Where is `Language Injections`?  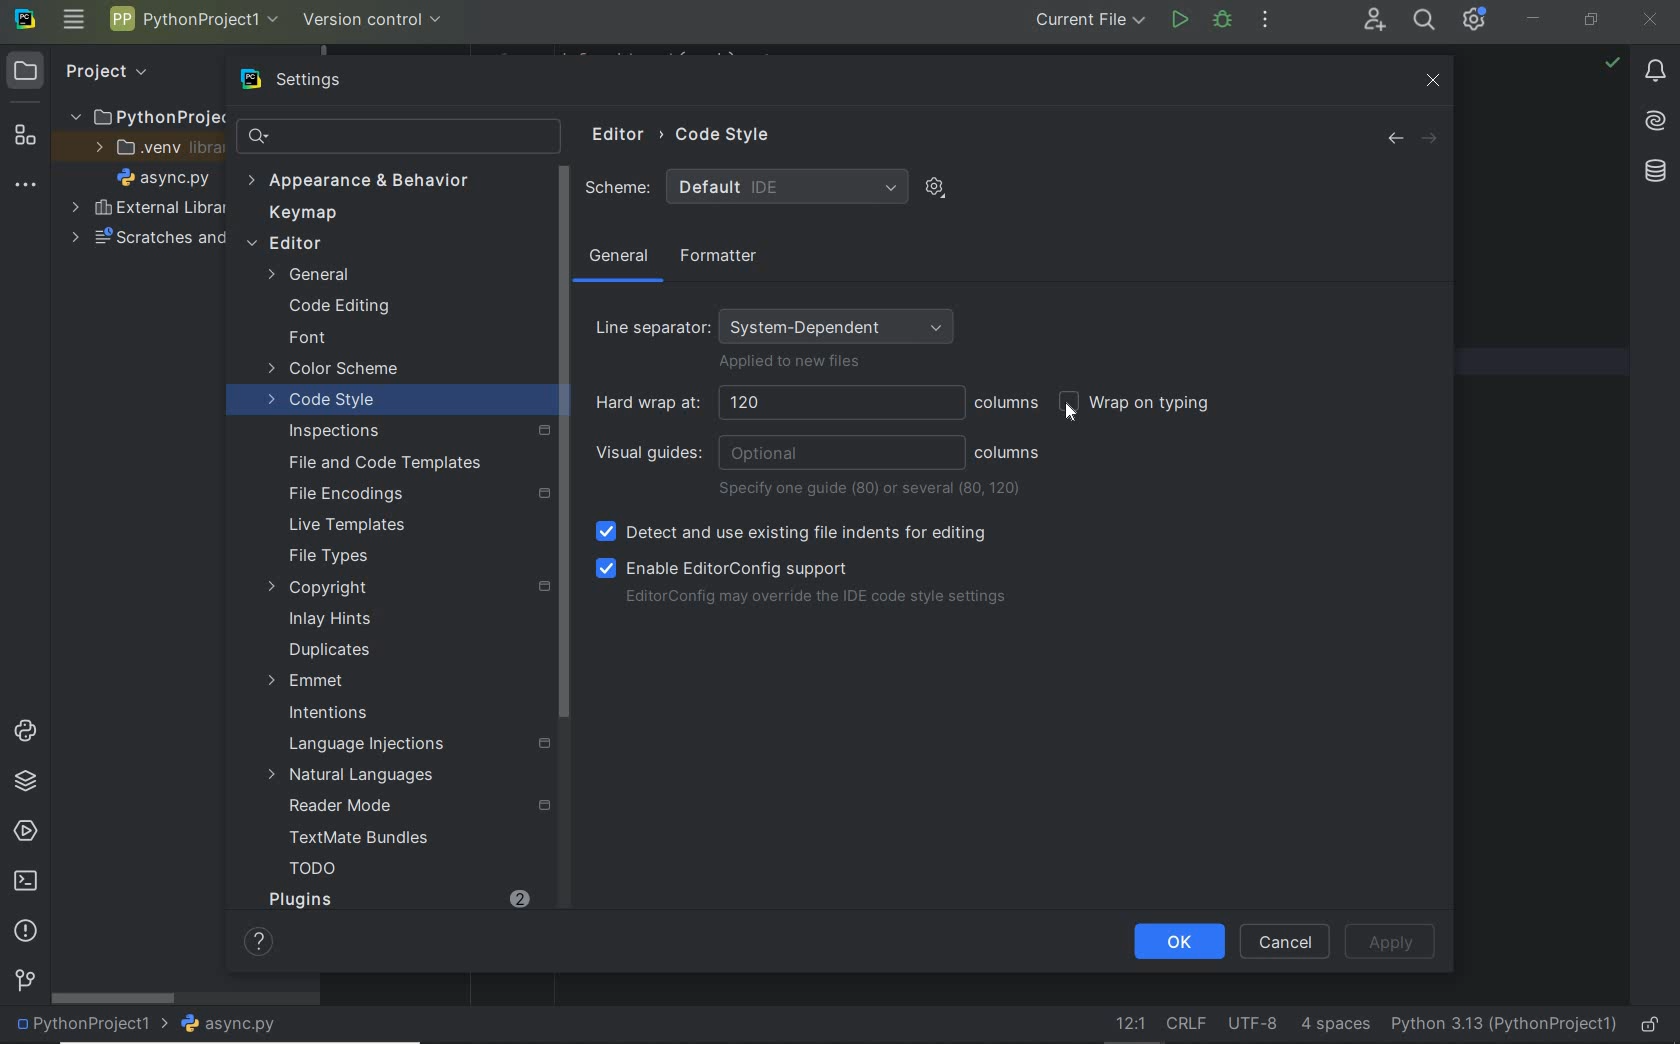 Language Injections is located at coordinates (430, 744).